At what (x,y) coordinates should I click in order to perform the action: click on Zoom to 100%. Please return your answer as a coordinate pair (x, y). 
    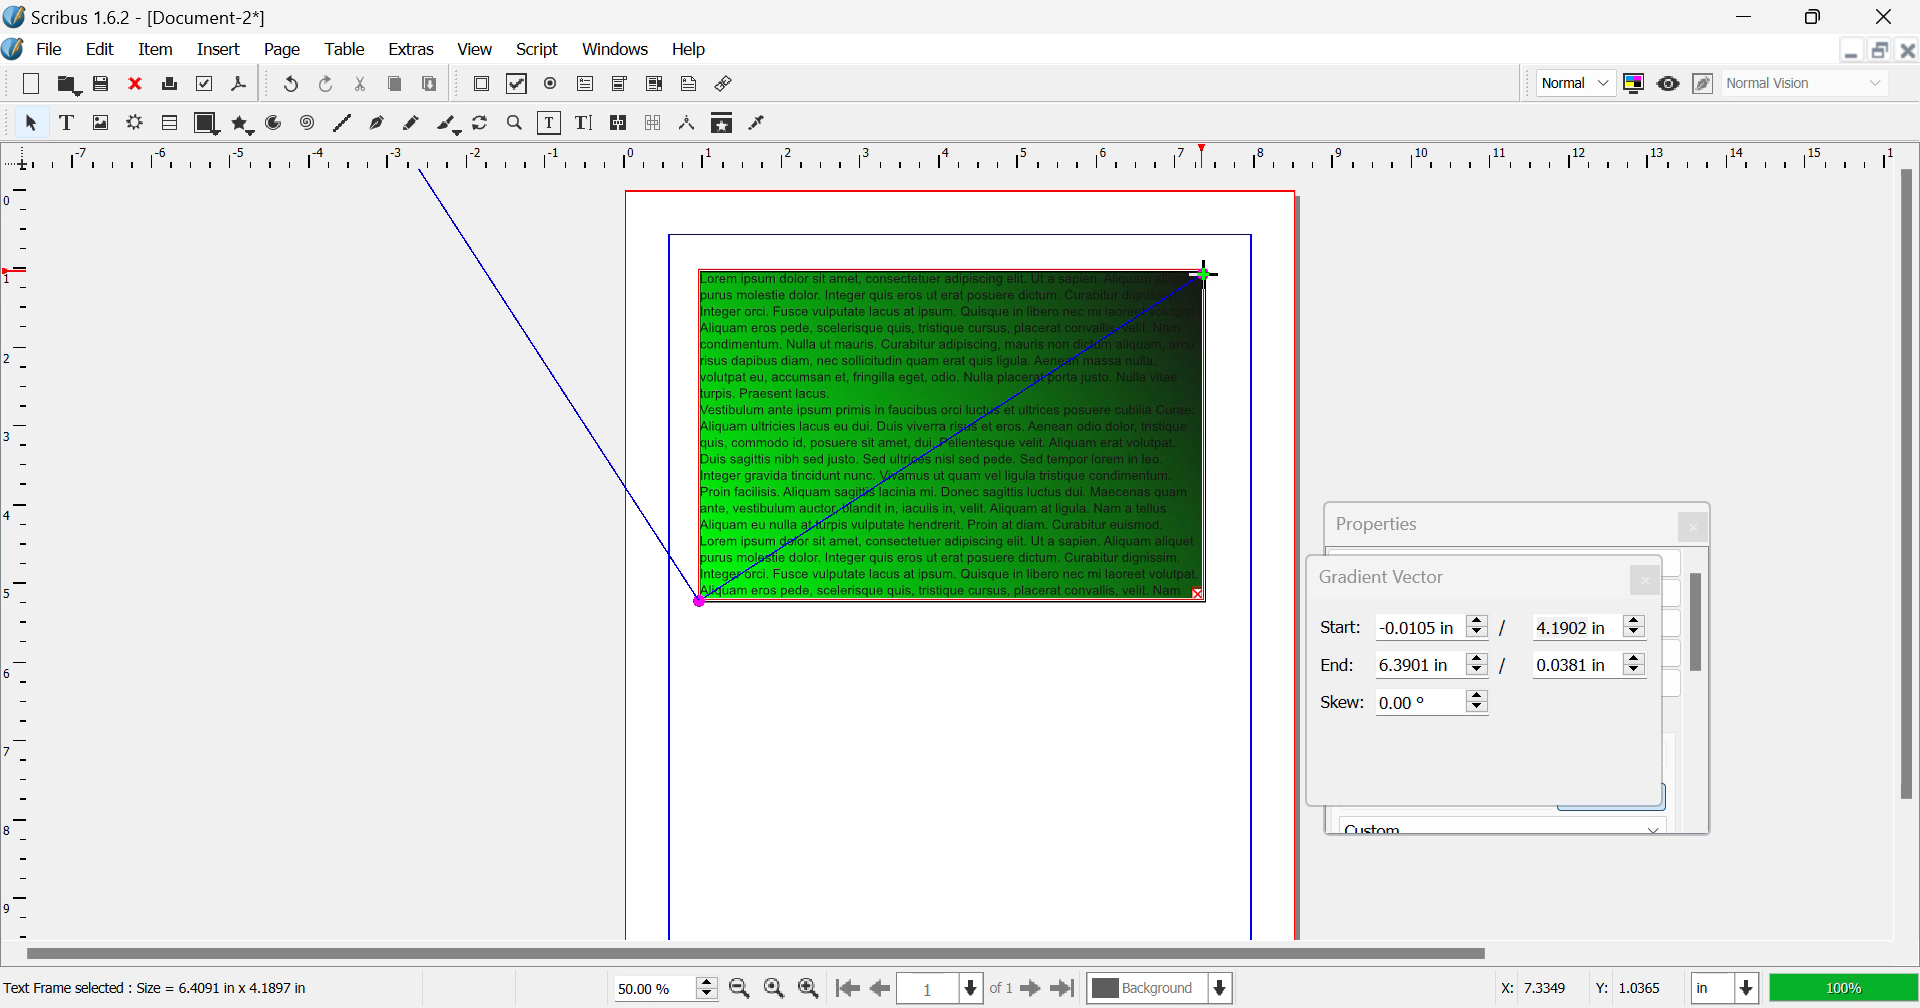
    Looking at the image, I should click on (774, 988).